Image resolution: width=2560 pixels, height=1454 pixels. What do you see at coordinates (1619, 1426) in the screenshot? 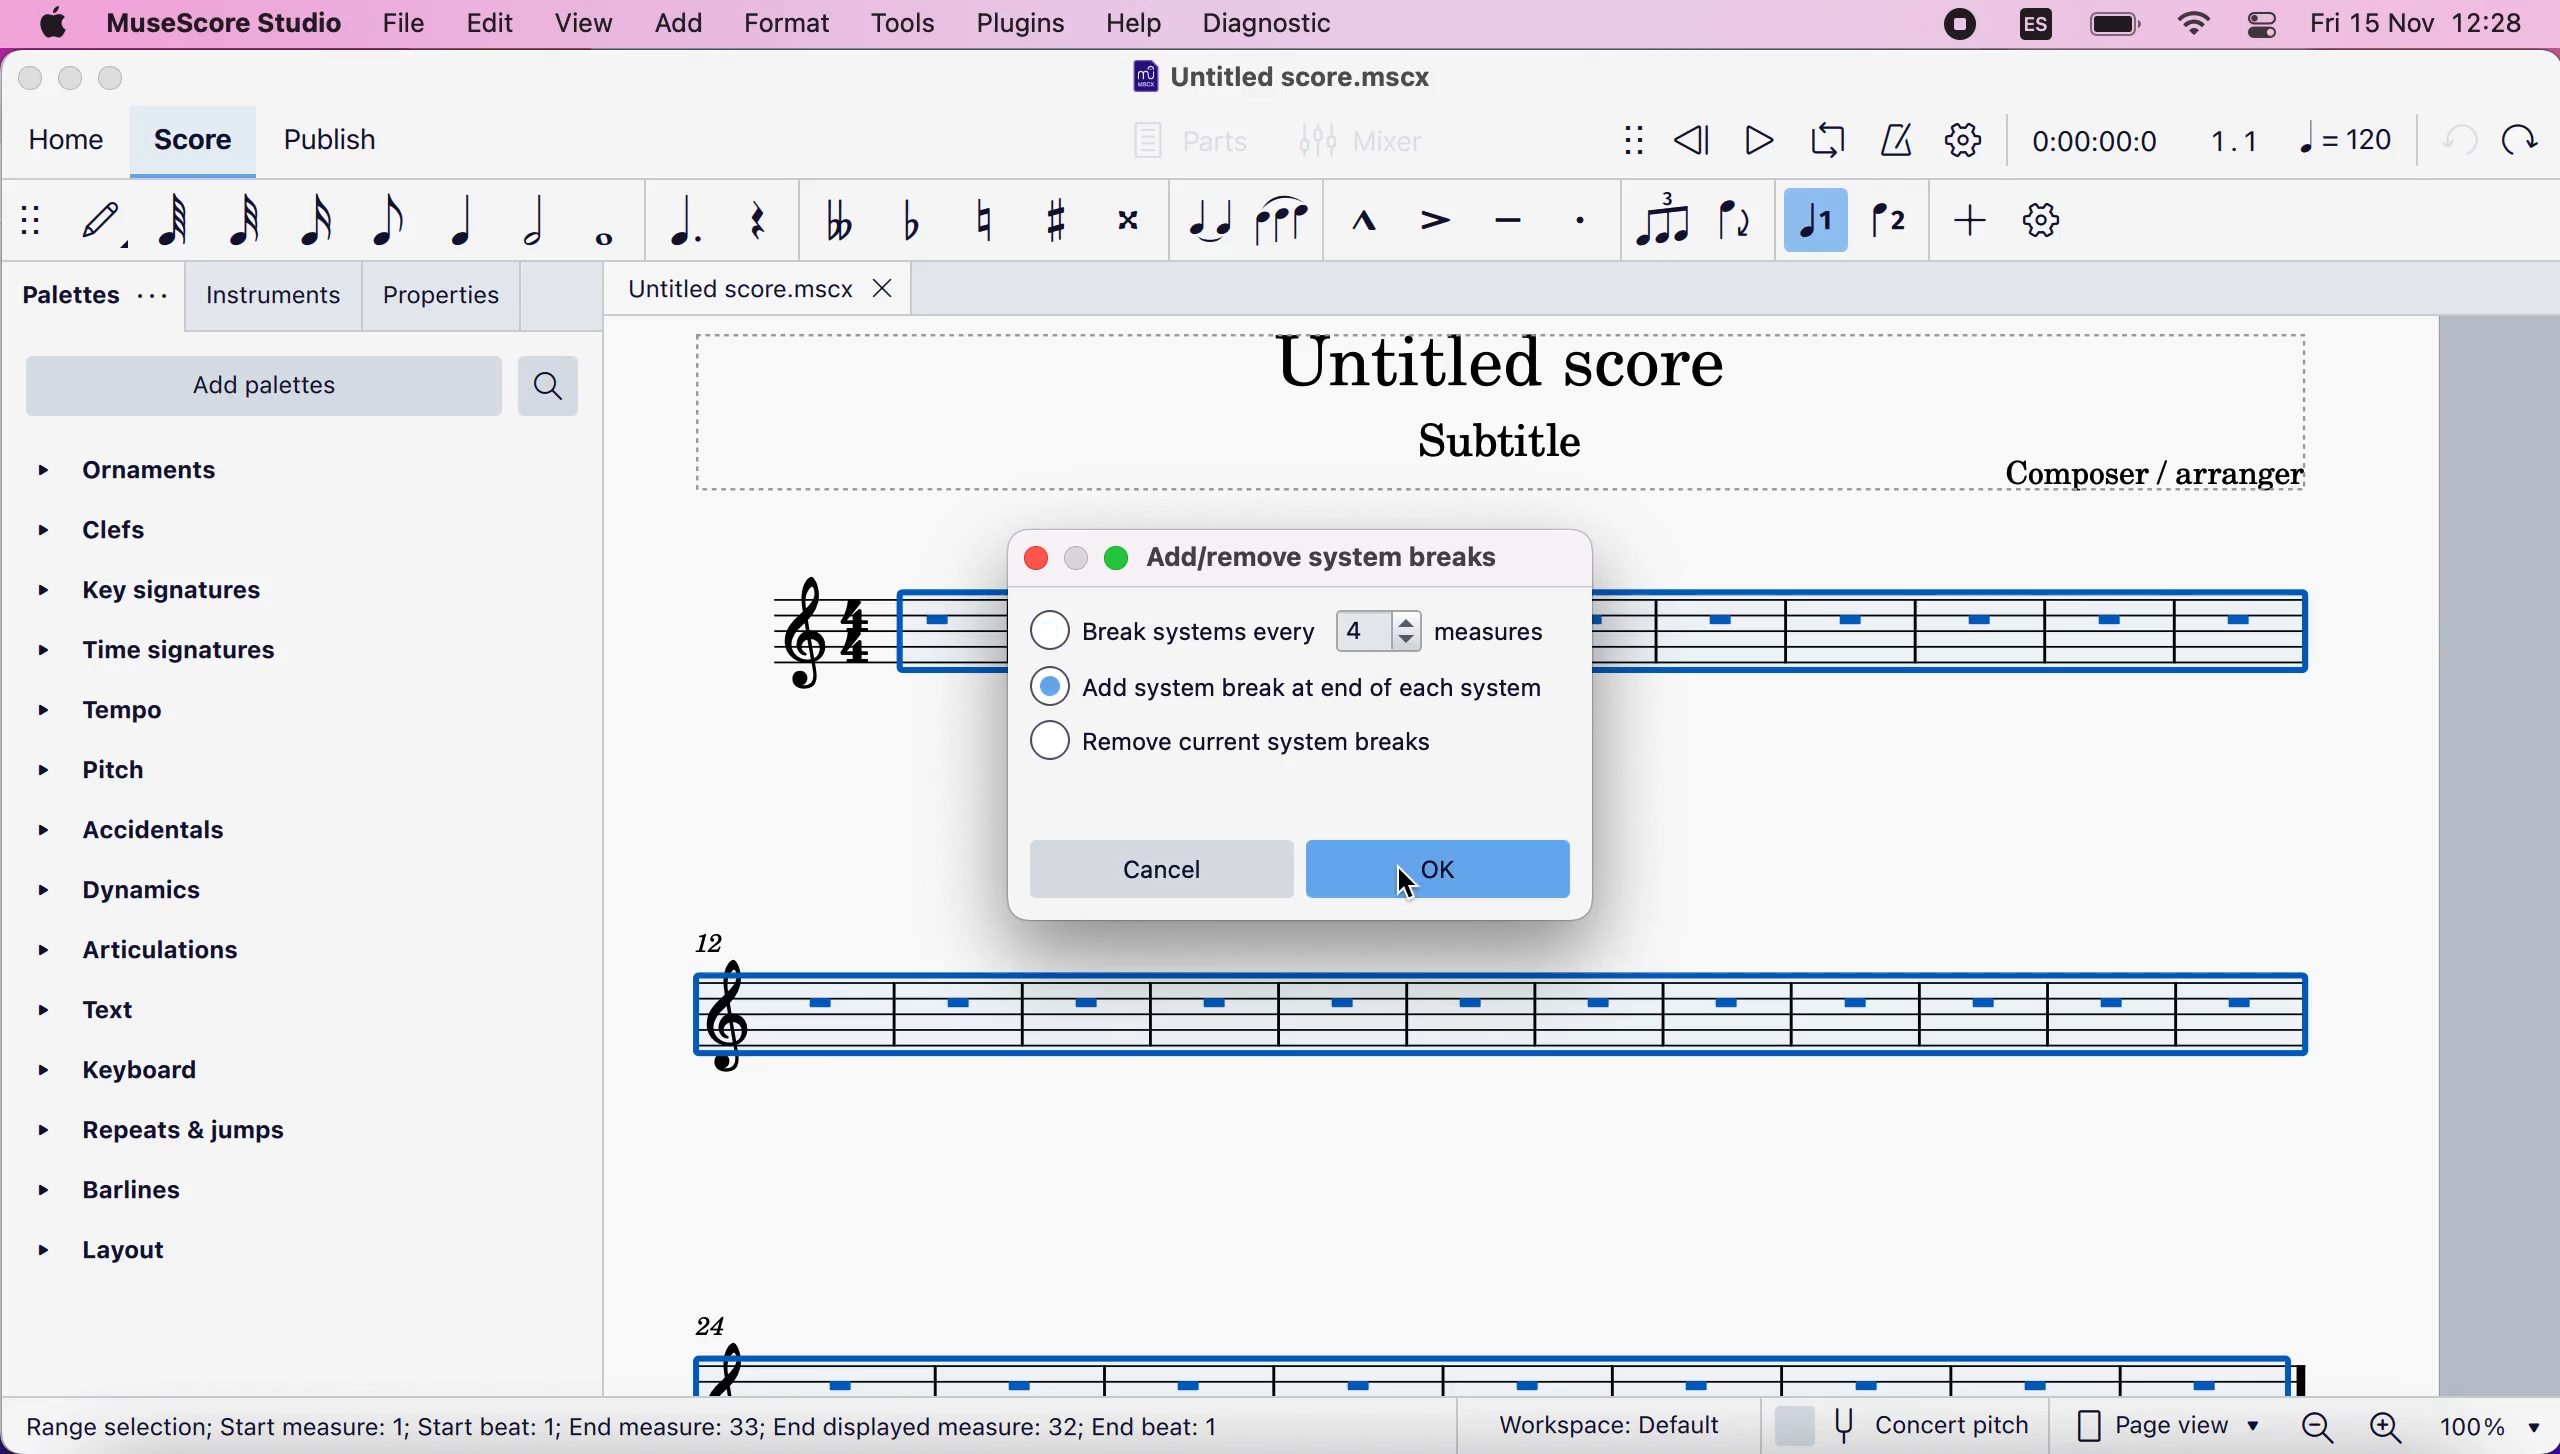
I see `workspace: default` at bounding box center [1619, 1426].